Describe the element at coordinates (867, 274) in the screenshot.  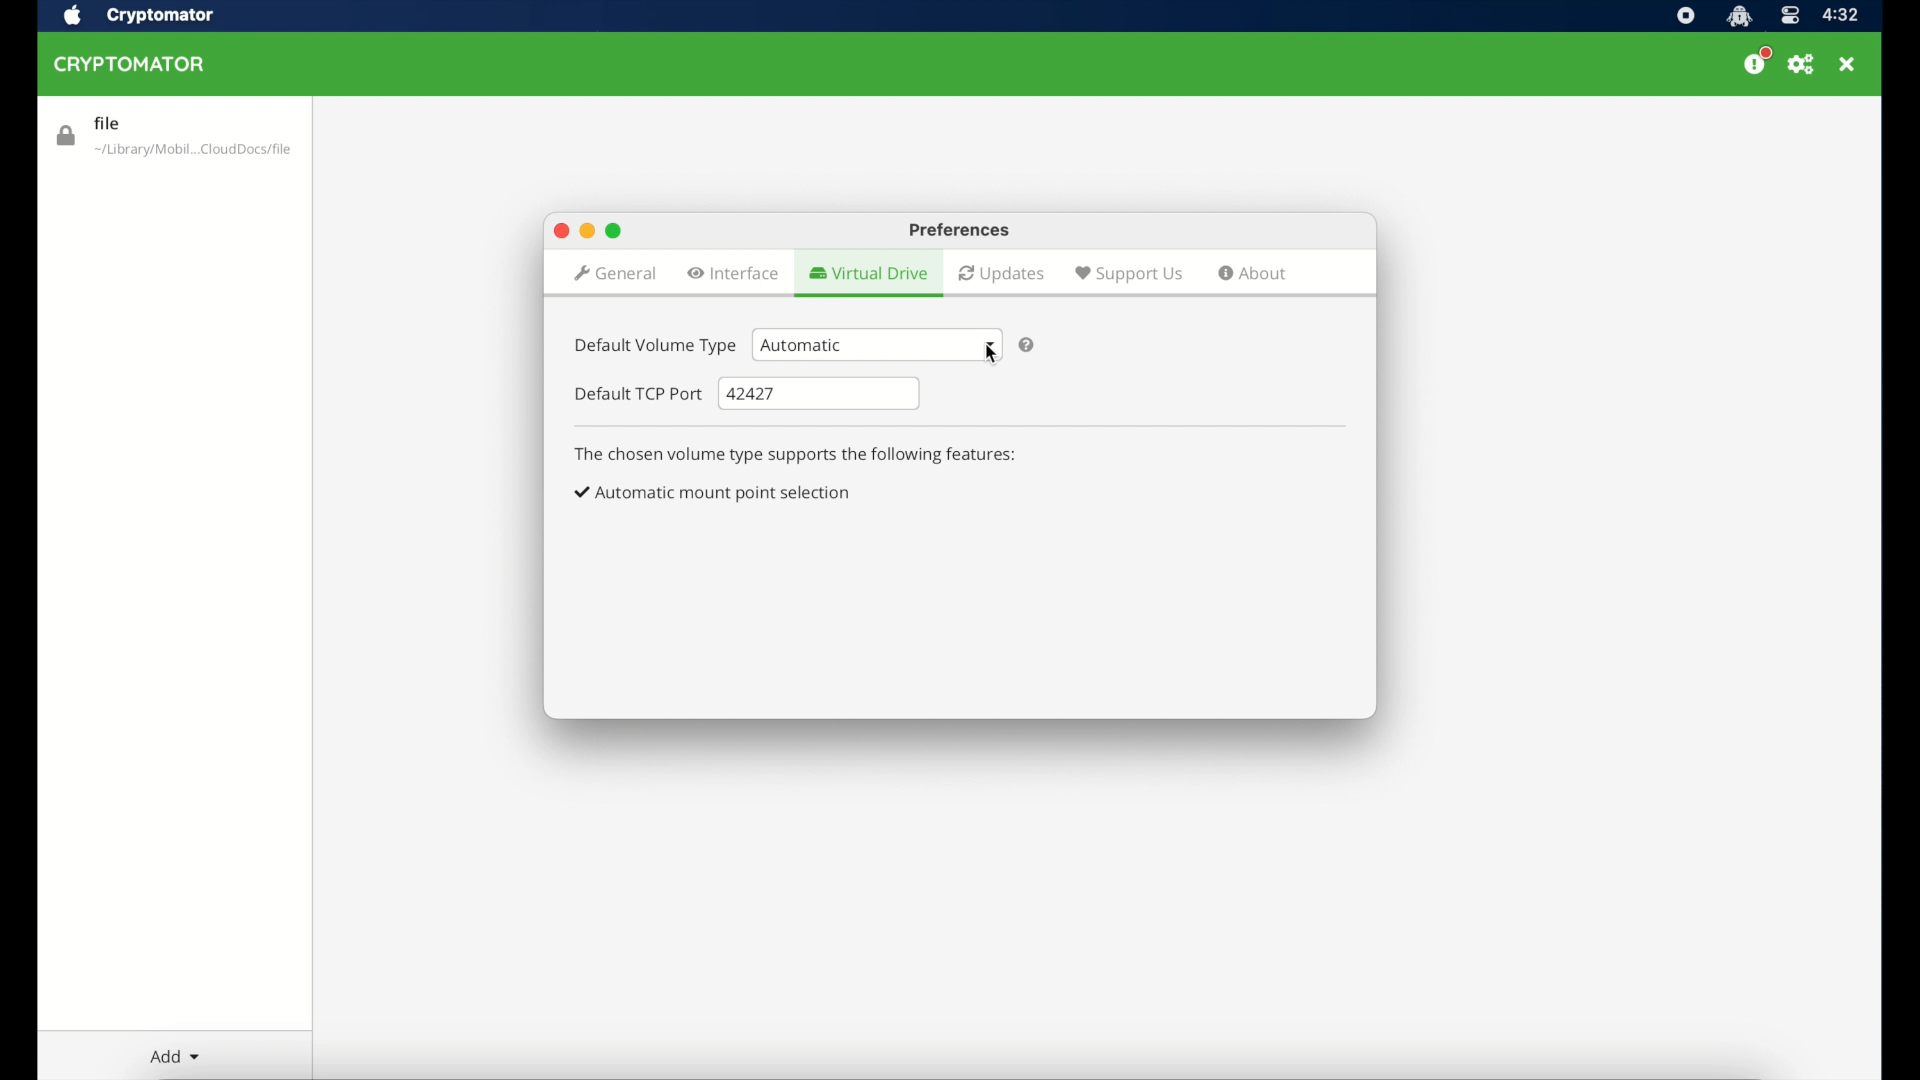
I see `virtual drive highlighted` at that location.